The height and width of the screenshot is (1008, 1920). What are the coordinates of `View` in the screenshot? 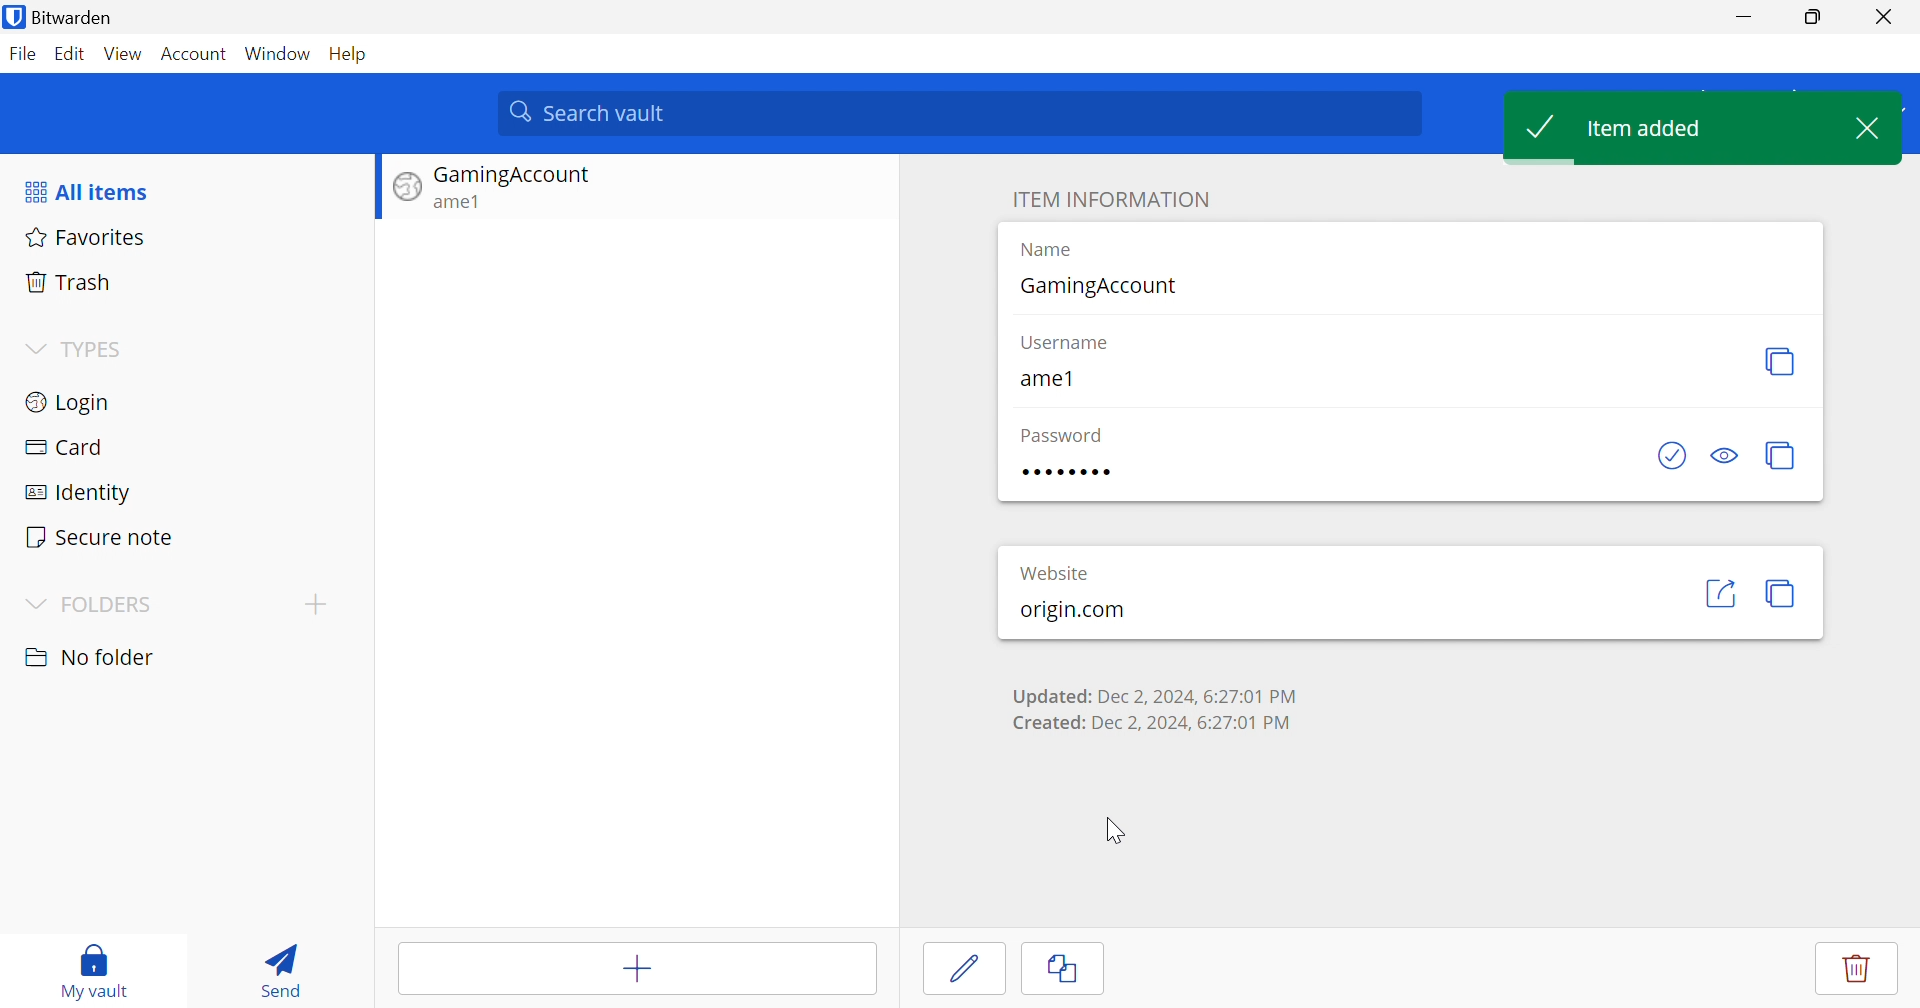 It's located at (127, 55).